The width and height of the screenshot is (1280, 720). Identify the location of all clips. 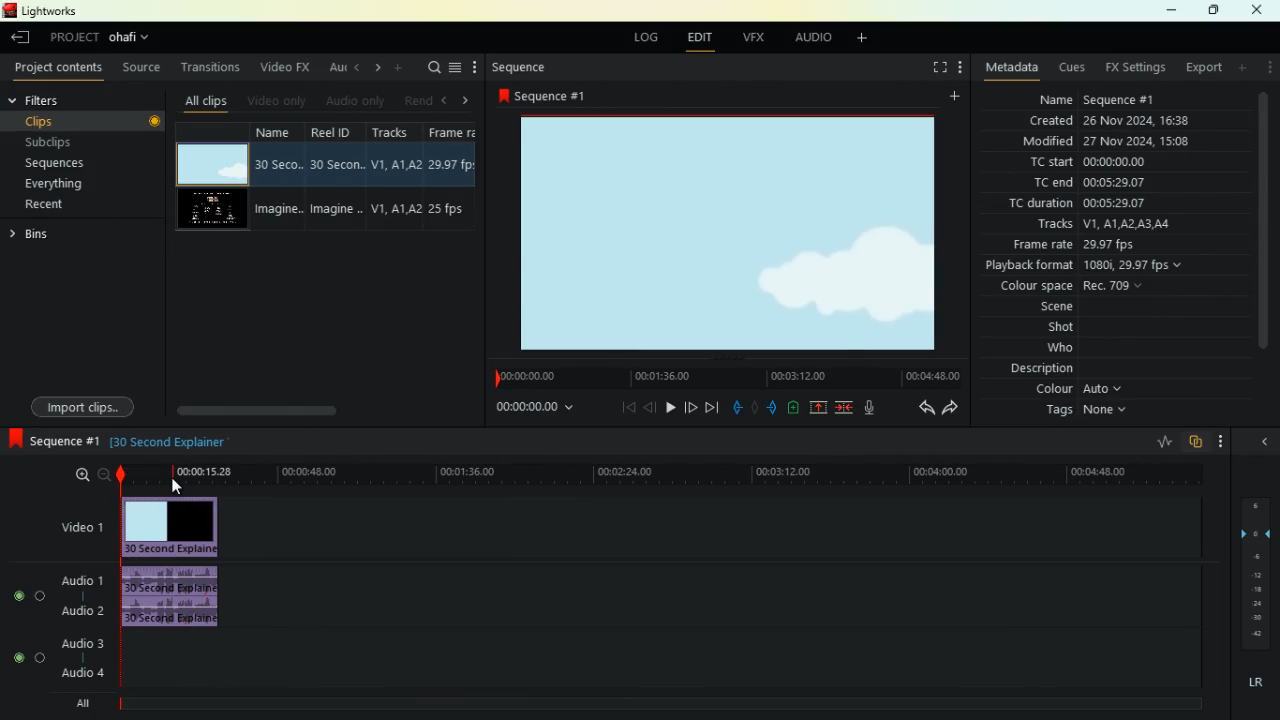
(208, 102).